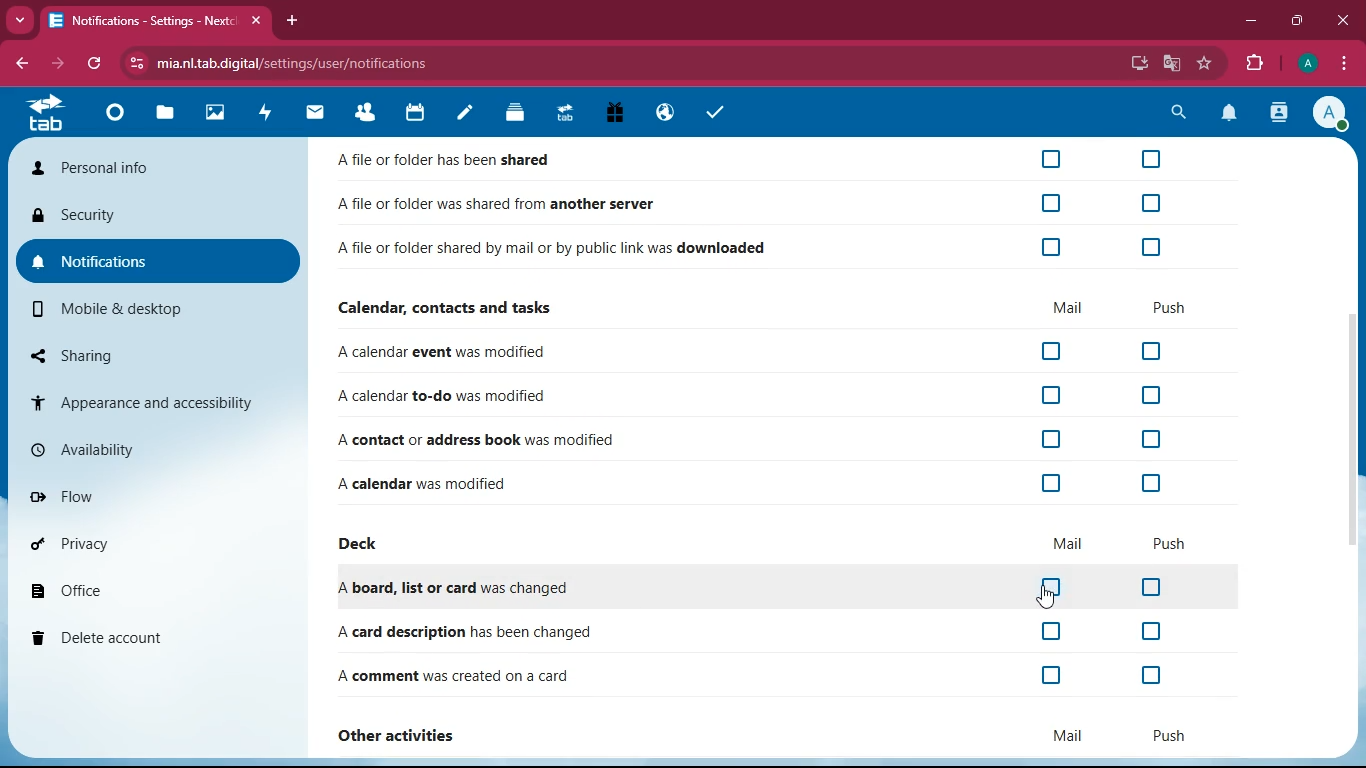 This screenshot has width=1366, height=768. Describe the element at coordinates (1306, 64) in the screenshot. I see `Account` at that location.